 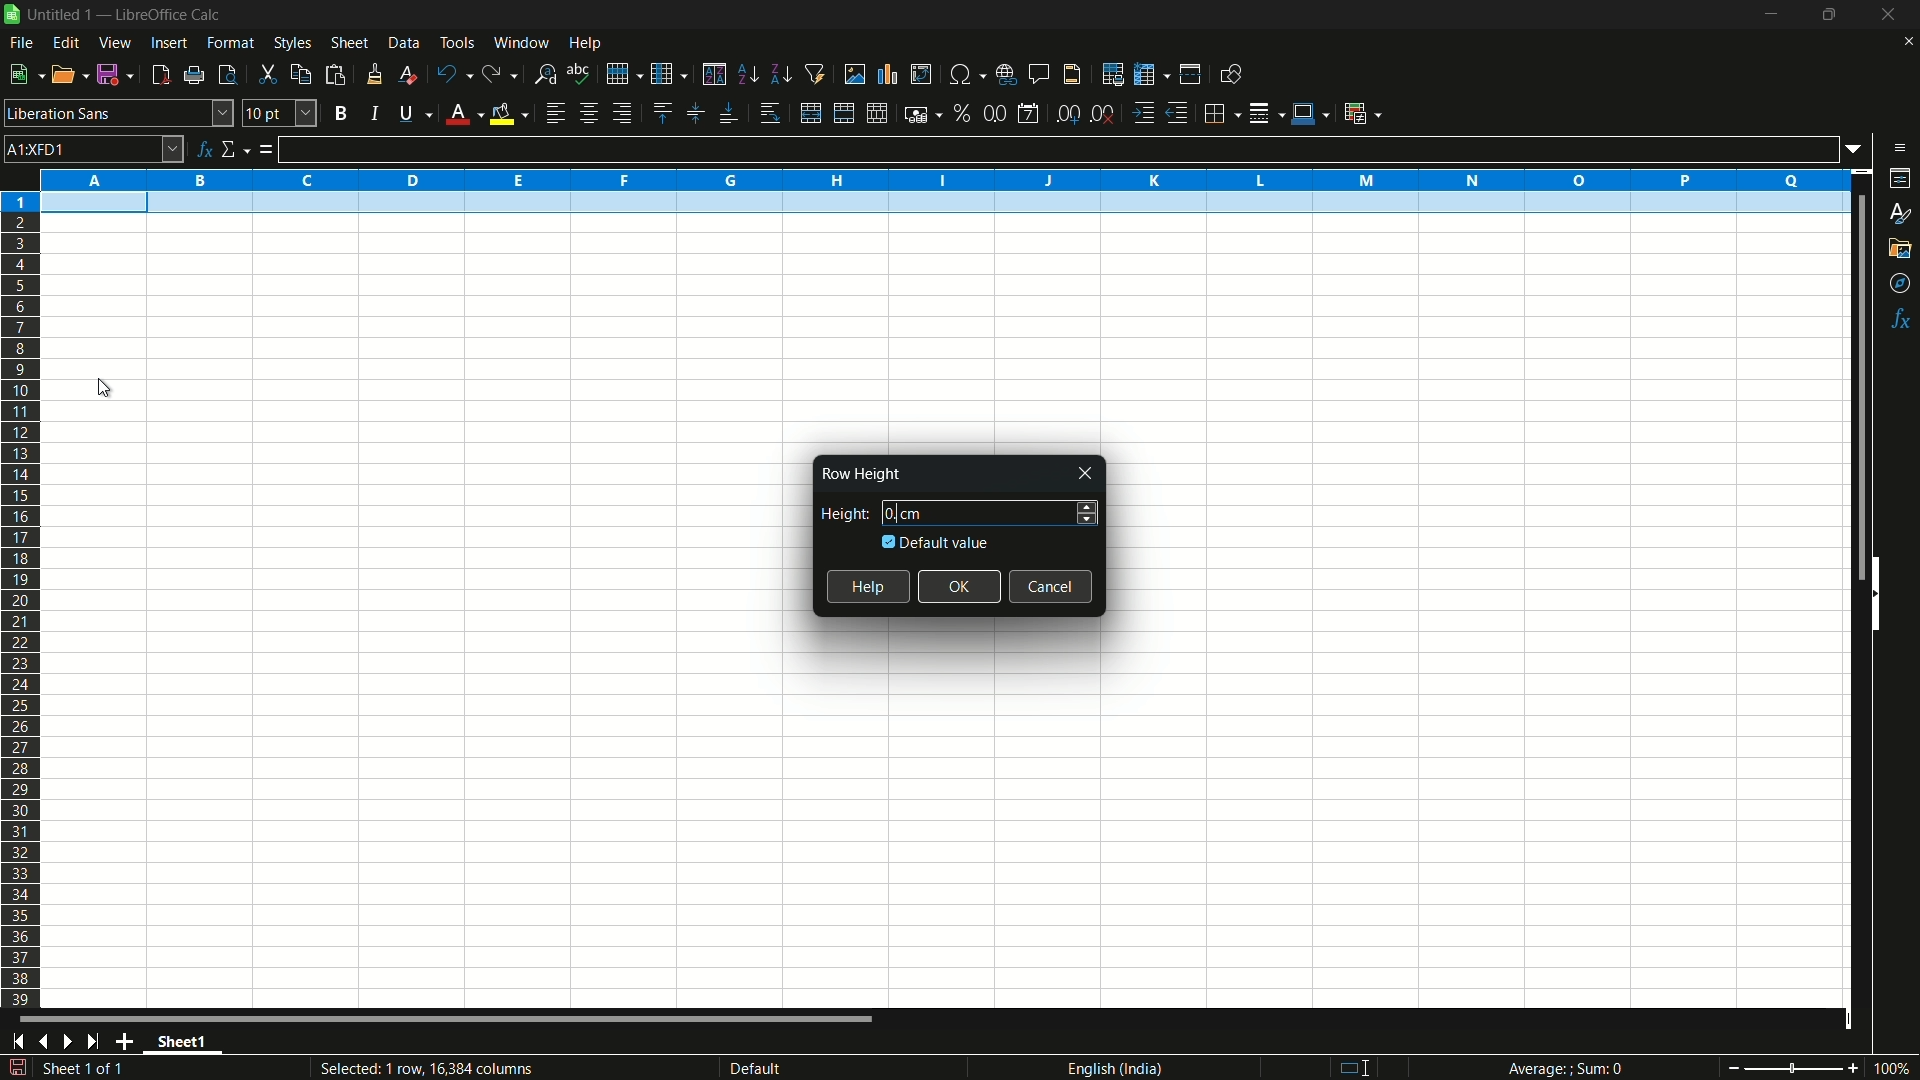 What do you see at coordinates (1901, 178) in the screenshot?
I see `properties` at bounding box center [1901, 178].